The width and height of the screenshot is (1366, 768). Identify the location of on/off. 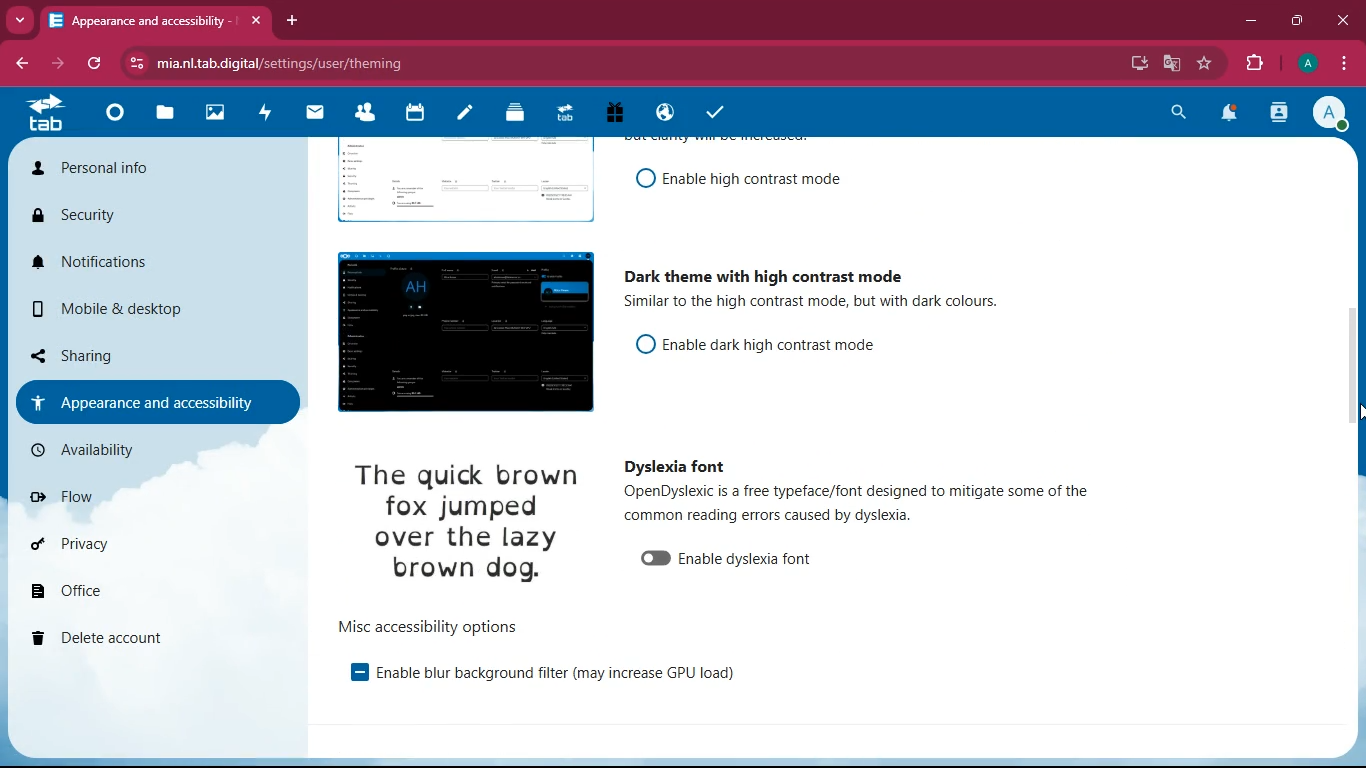
(640, 179).